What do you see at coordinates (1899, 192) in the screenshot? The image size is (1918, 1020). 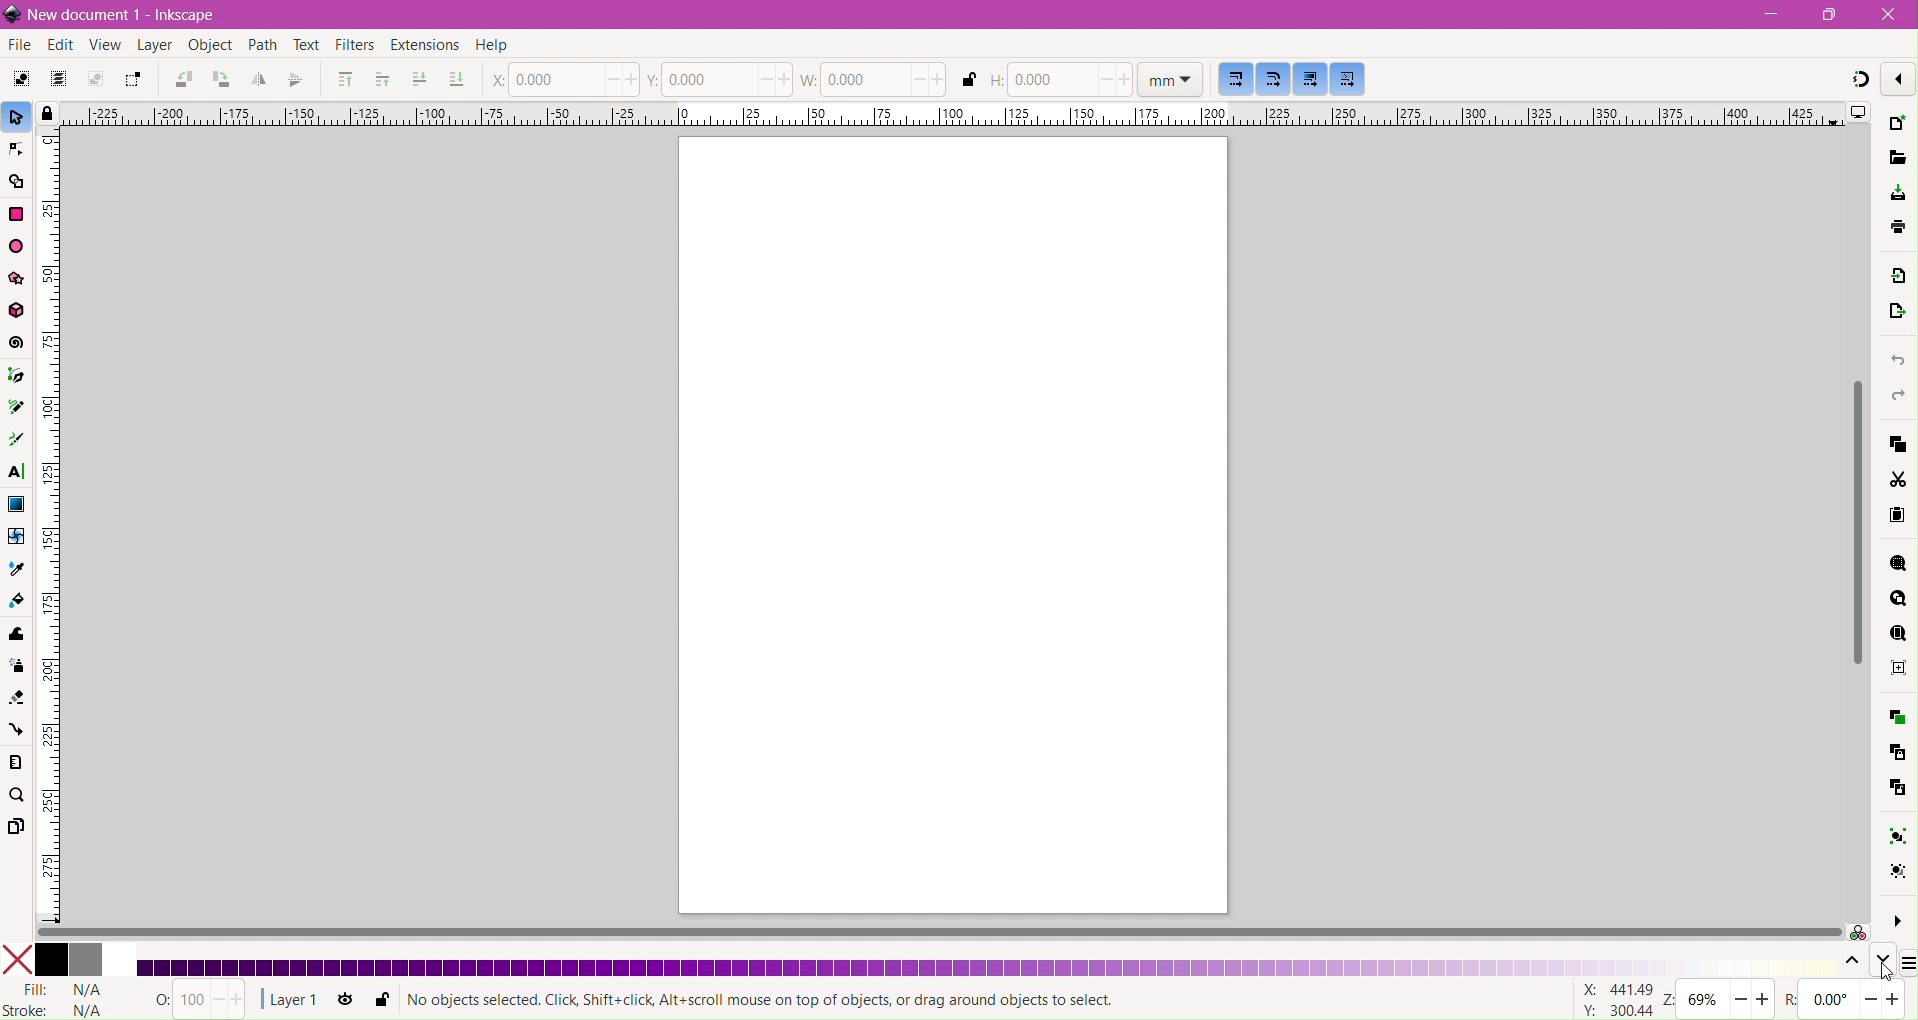 I see `Save` at bounding box center [1899, 192].